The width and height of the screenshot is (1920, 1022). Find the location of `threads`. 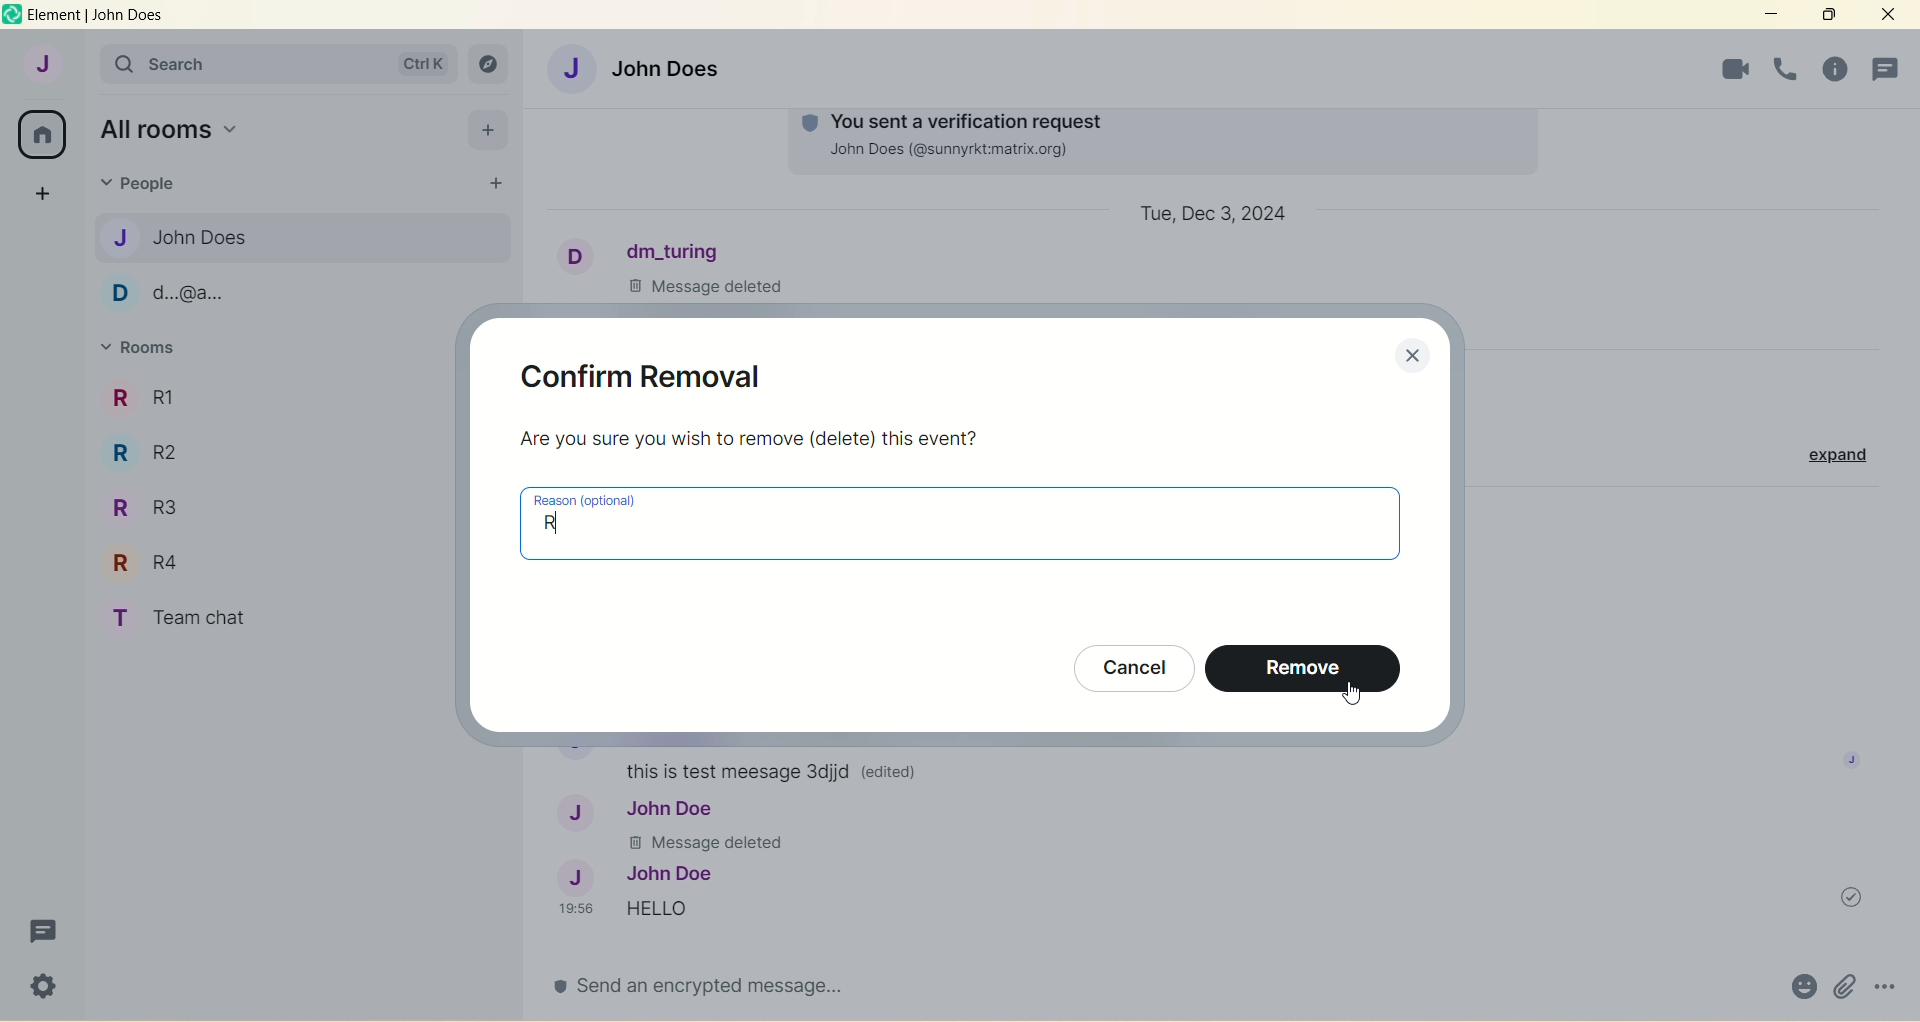

threads is located at coordinates (1826, 67).